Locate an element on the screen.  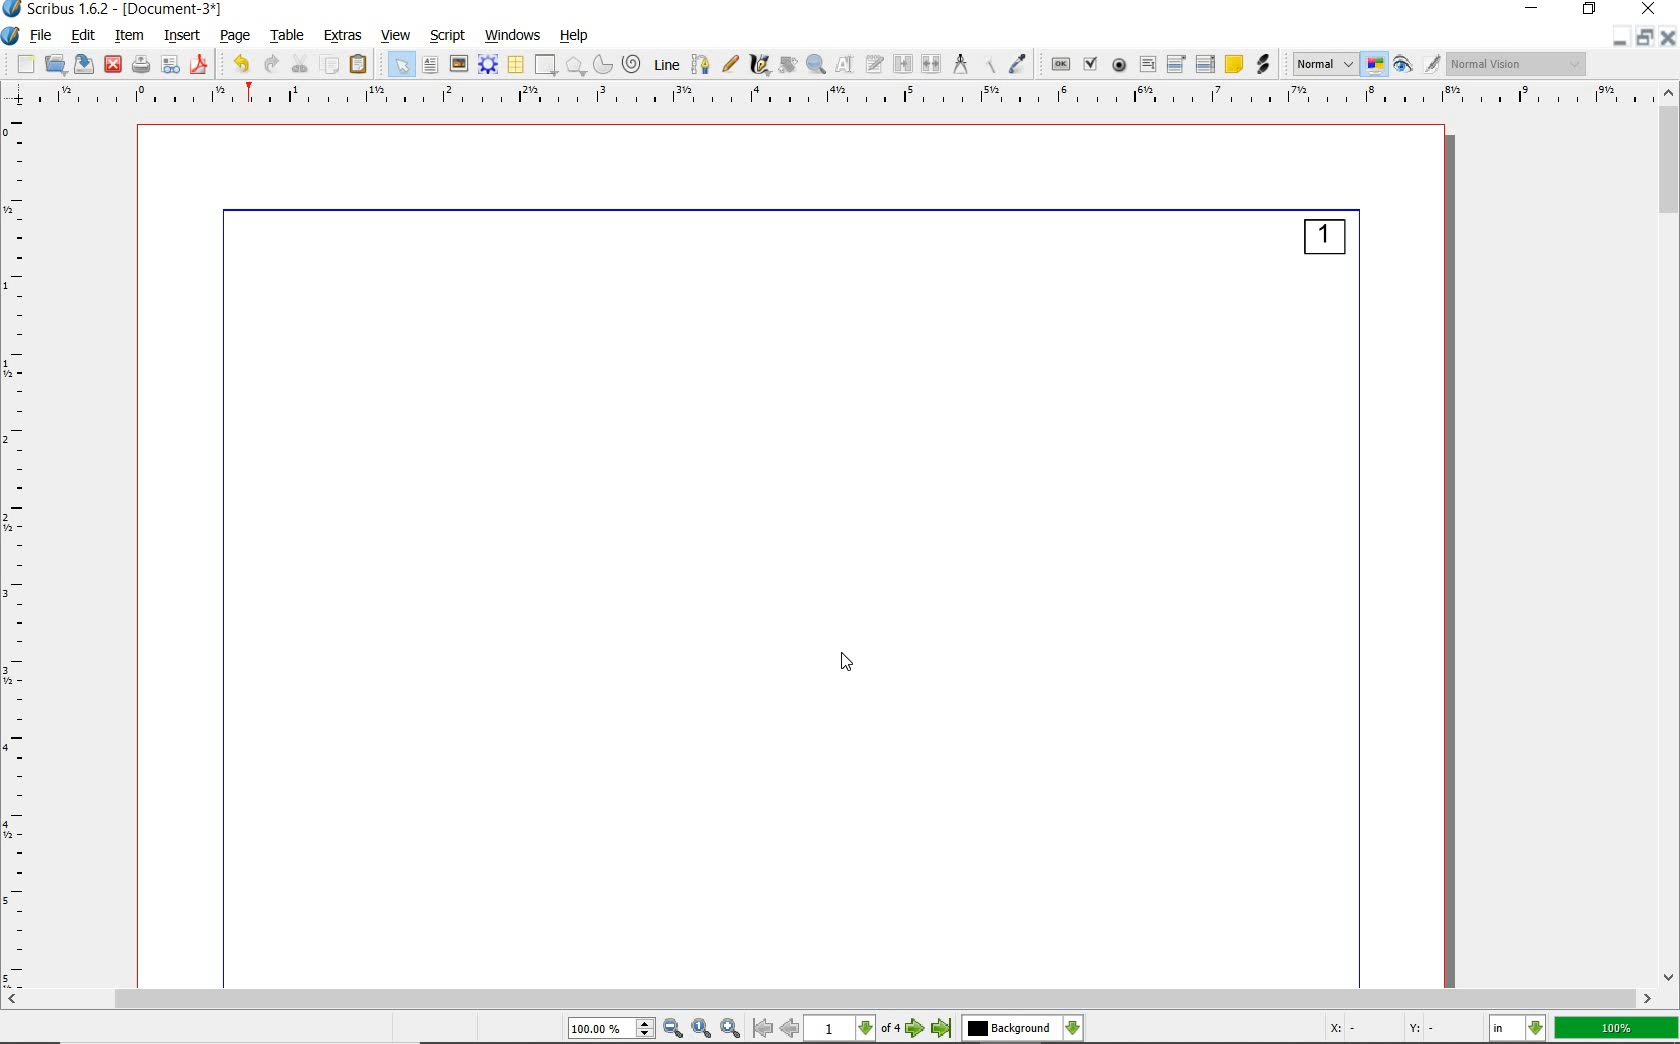
edit is located at coordinates (81, 34).